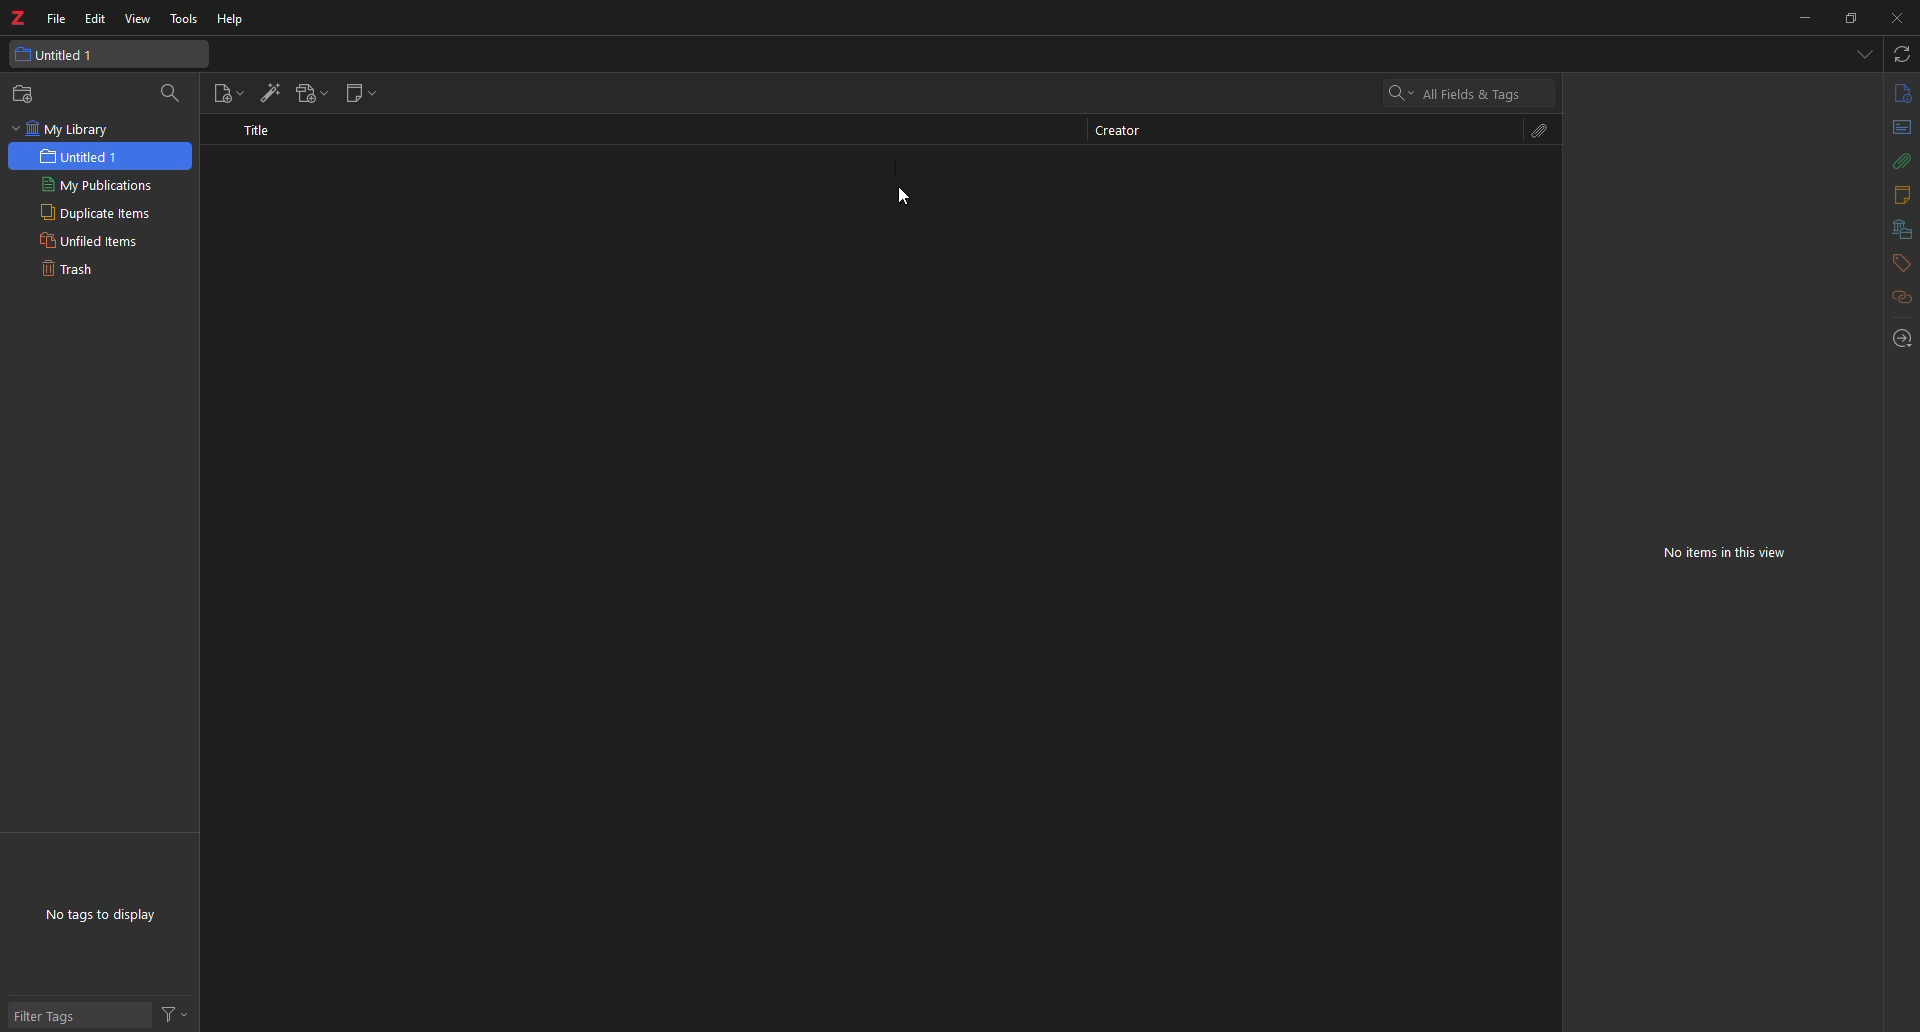  I want to click on duplicate items, so click(99, 212).